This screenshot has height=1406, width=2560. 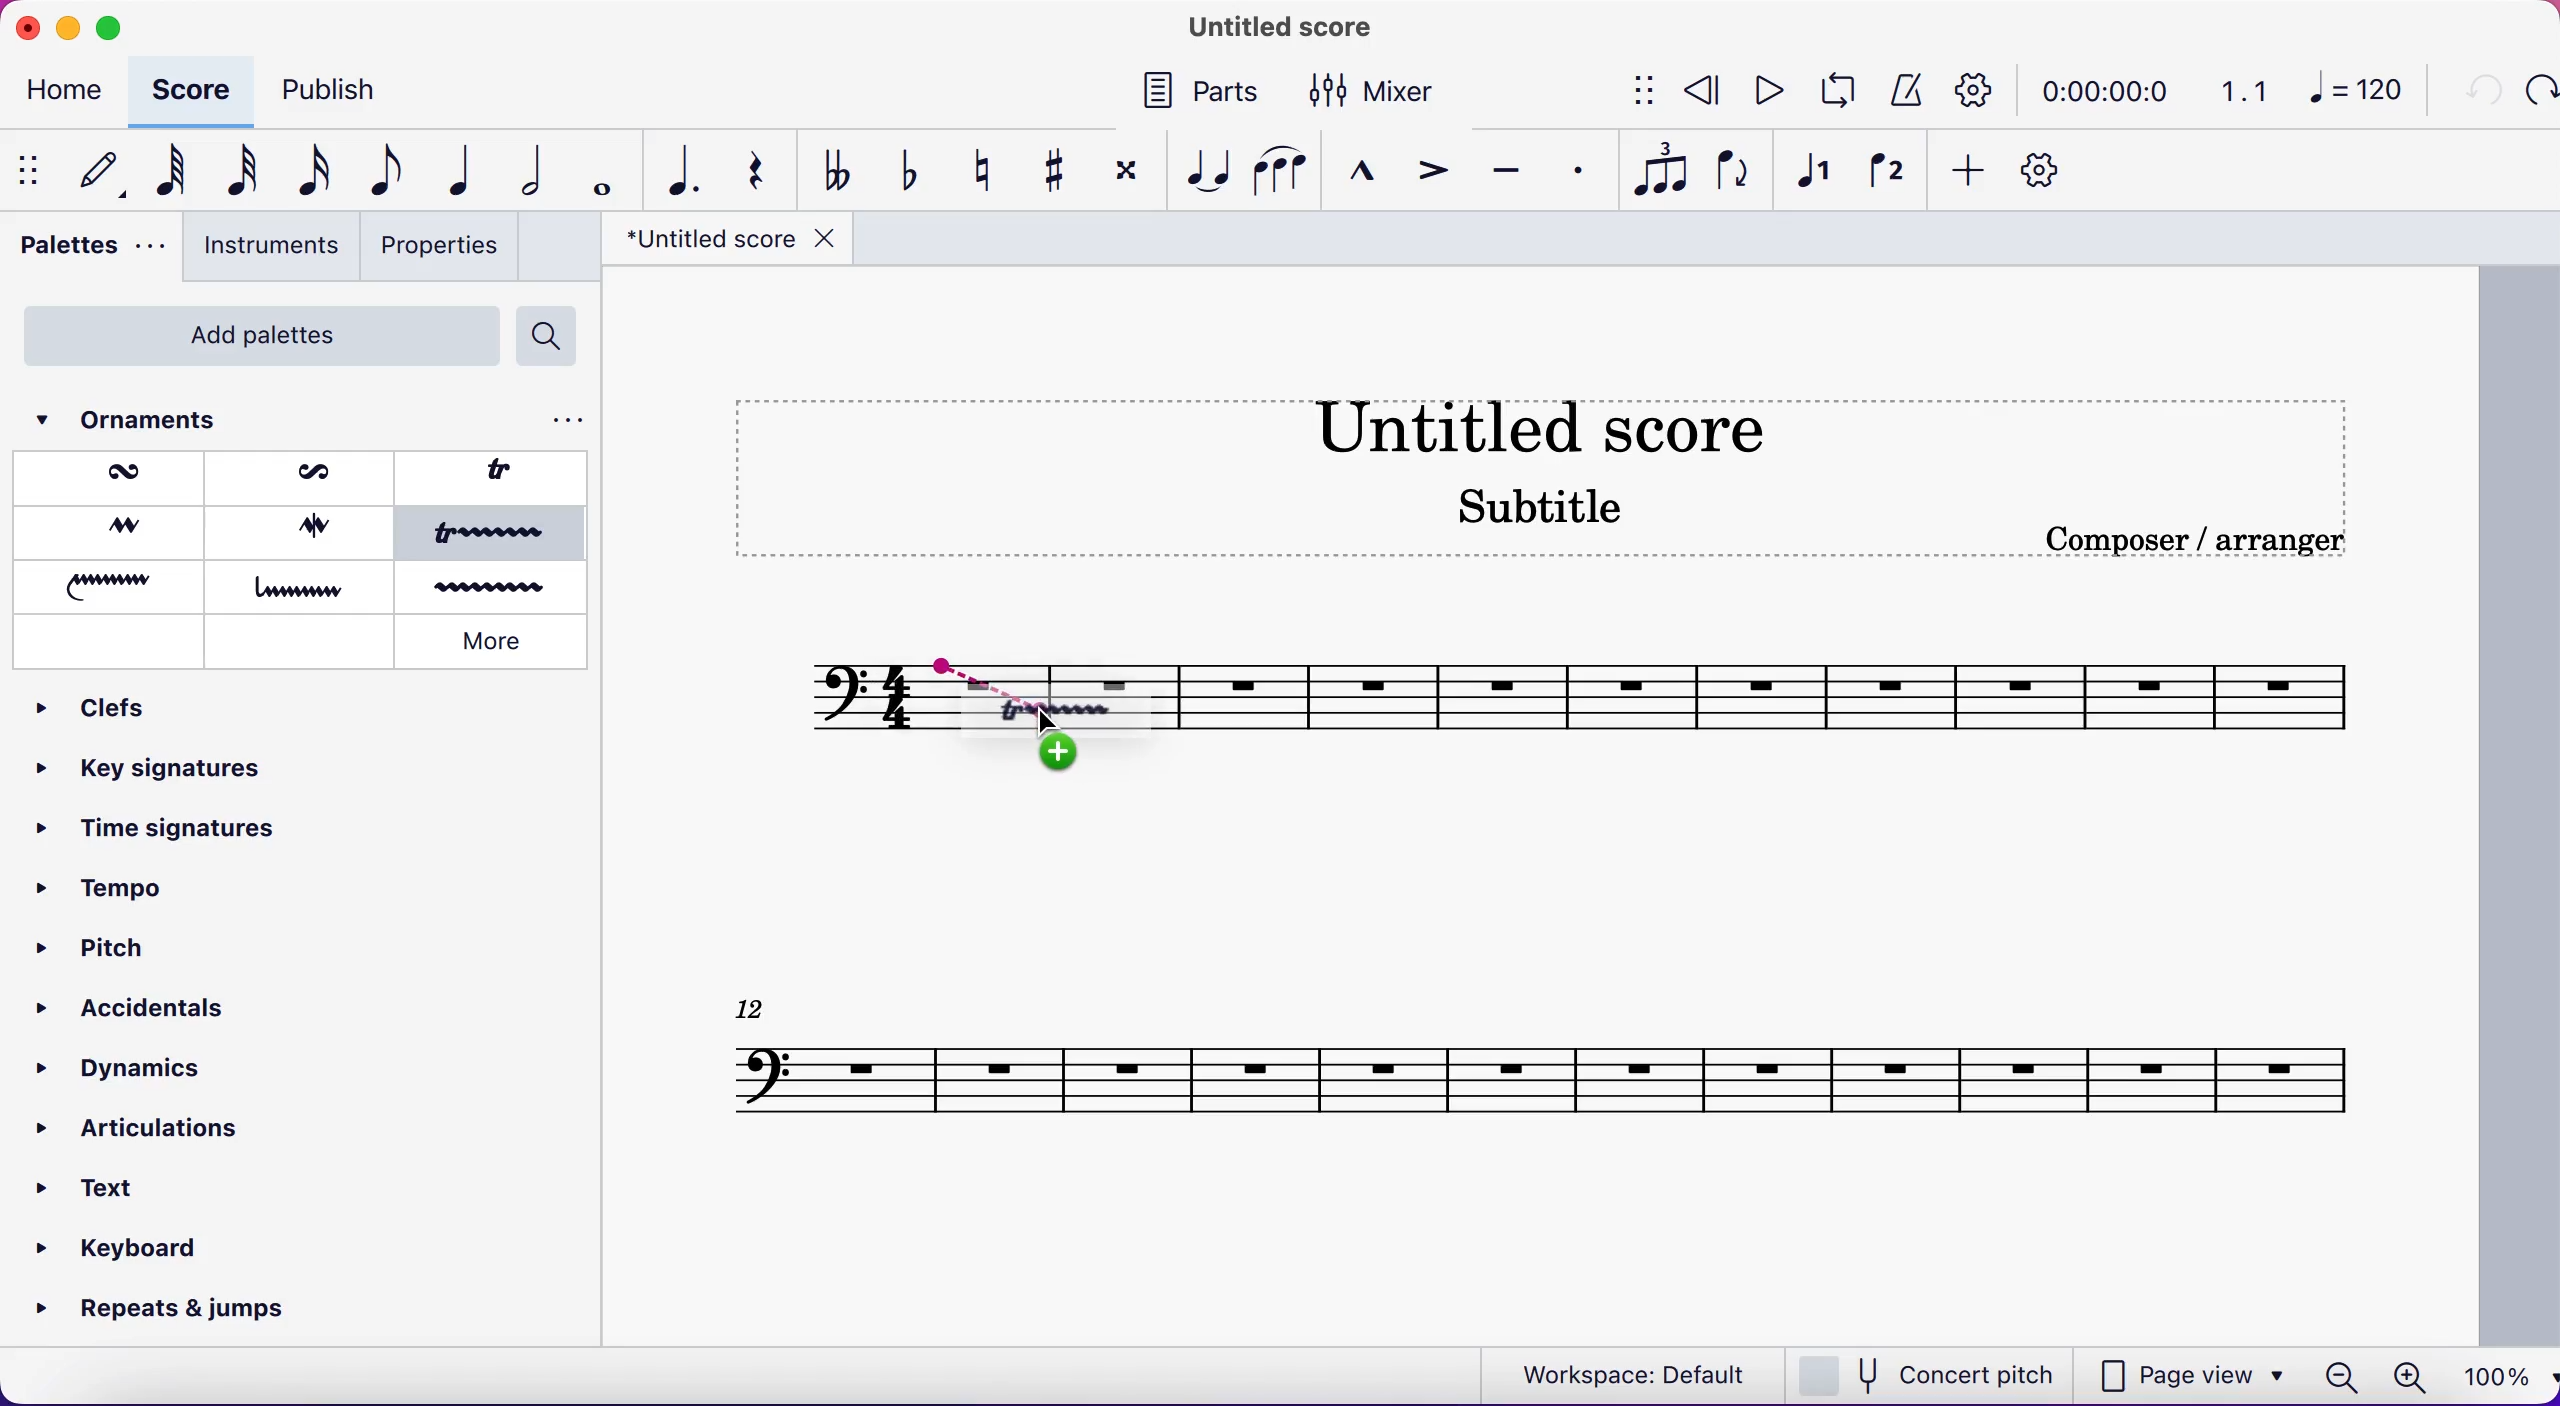 What do you see at coordinates (1734, 174) in the screenshot?
I see `flip direction` at bounding box center [1734, 174].